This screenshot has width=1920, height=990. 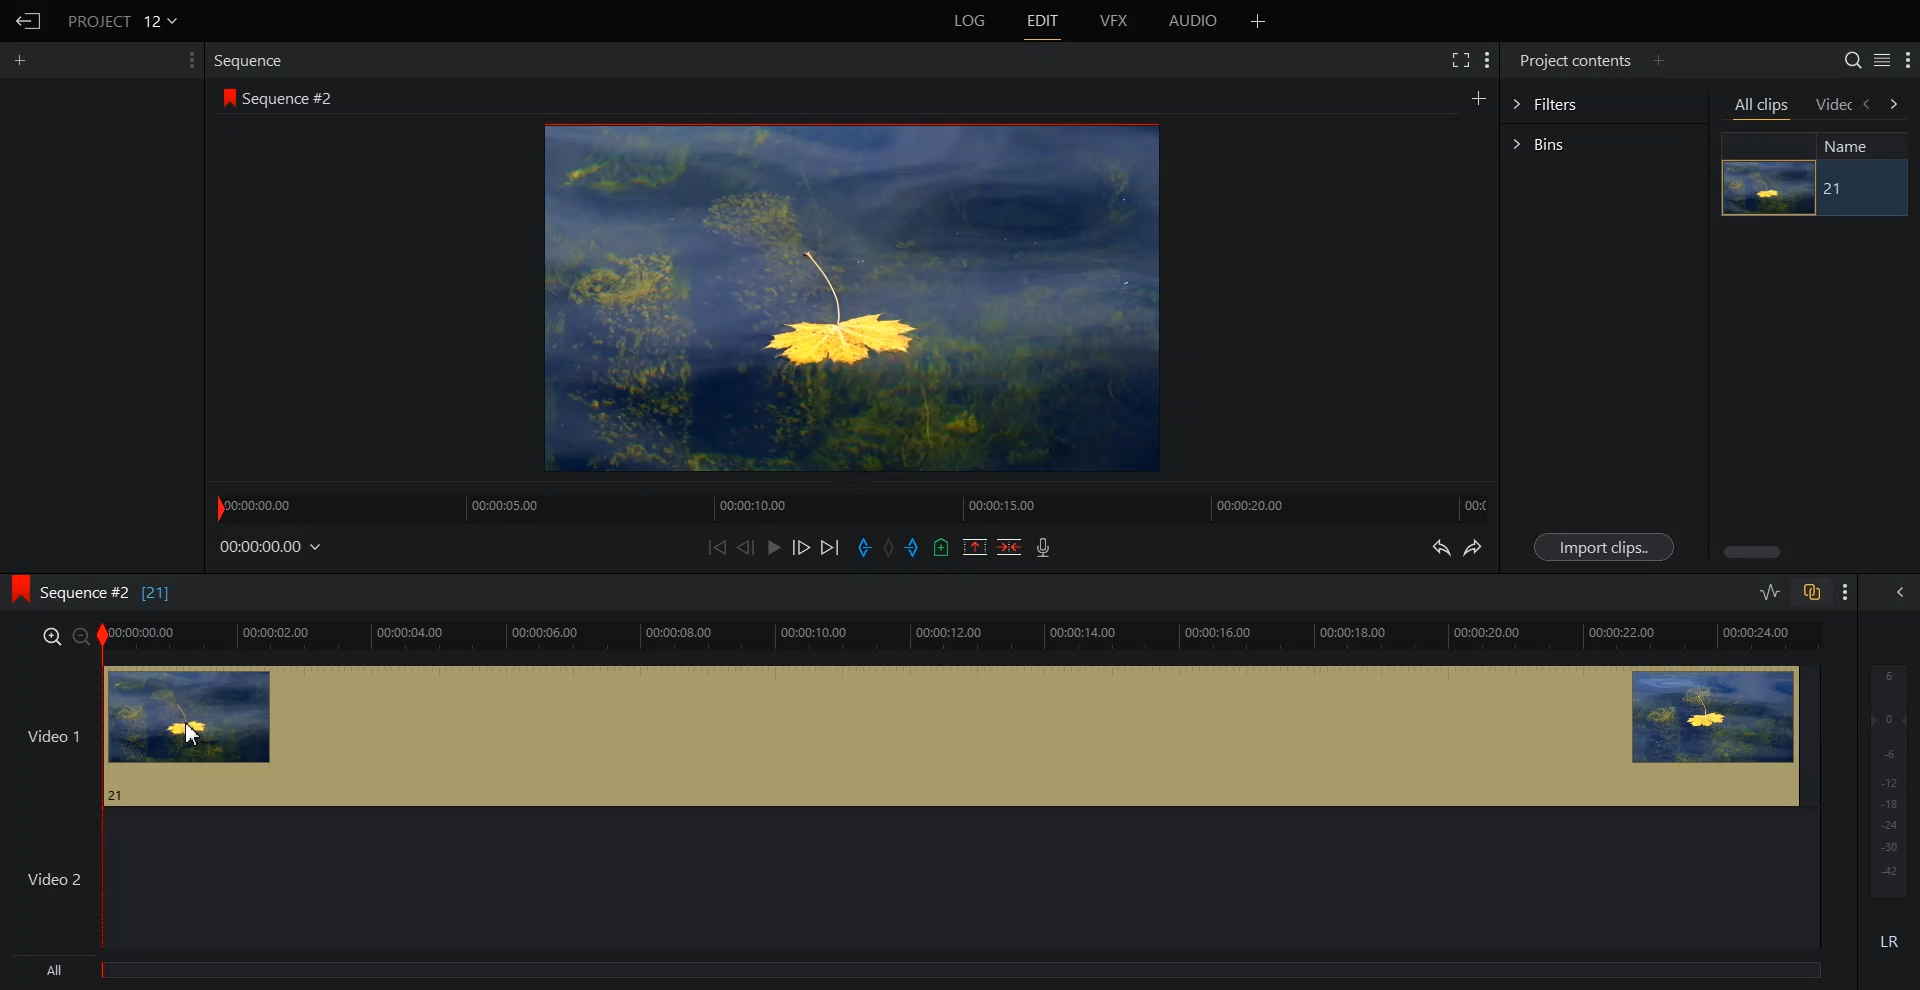 I want to click on Cursor, so click(x=195, y=734).